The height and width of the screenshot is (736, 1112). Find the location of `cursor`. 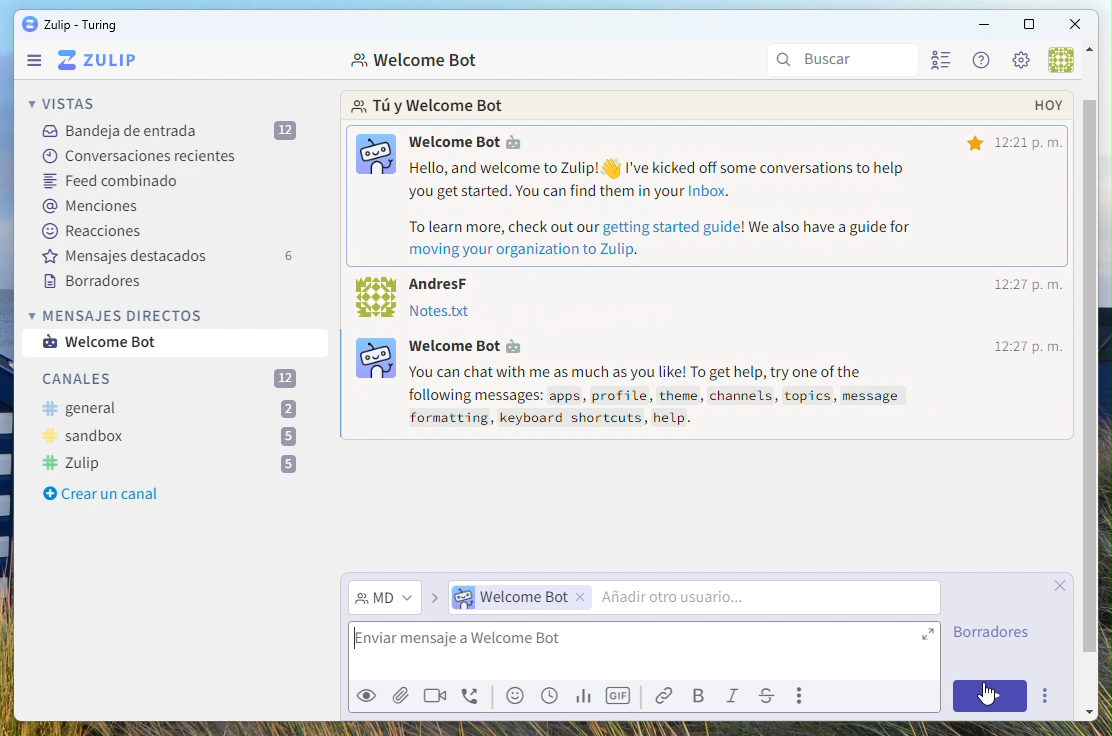

cursor is located at coordinates (991, 703).